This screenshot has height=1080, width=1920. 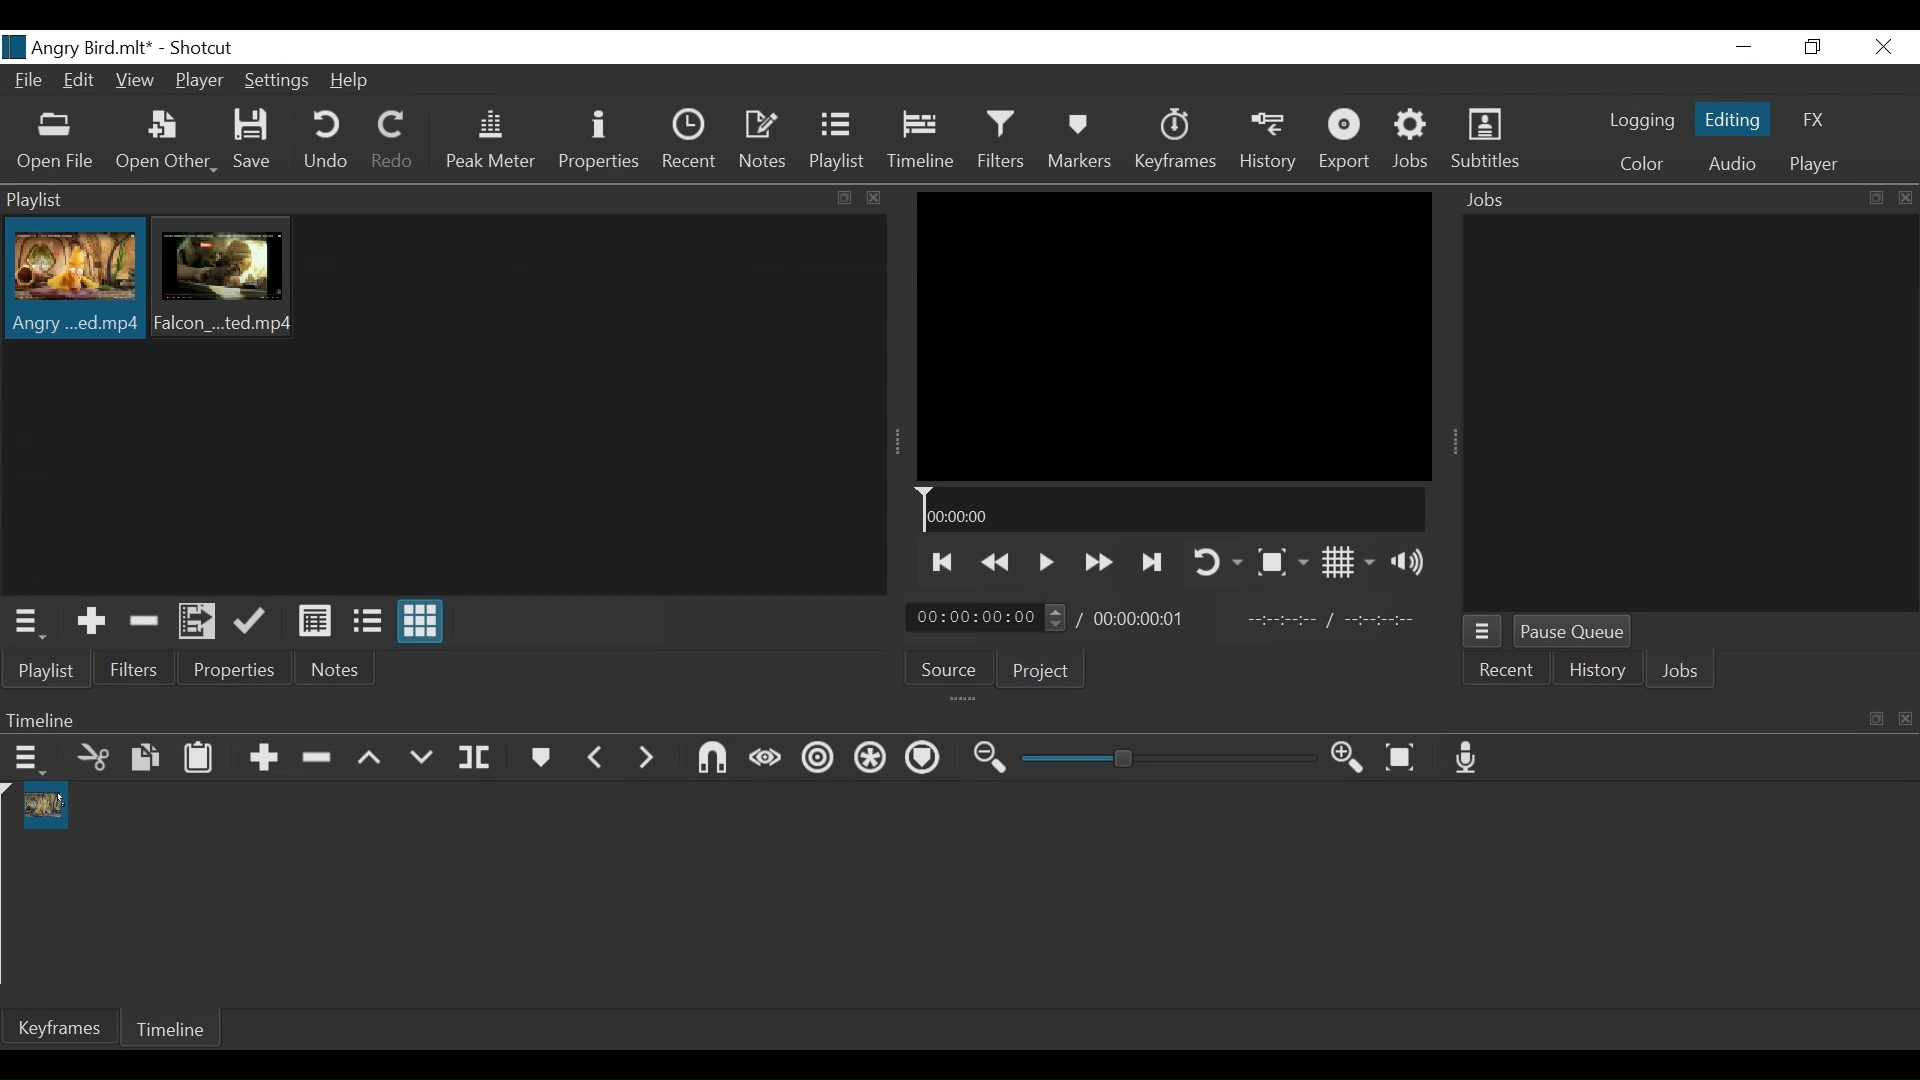 What do you see at coordinates (647, 758) in the screenshot?
I see `Next Marker` at bounding box center [647, 758].